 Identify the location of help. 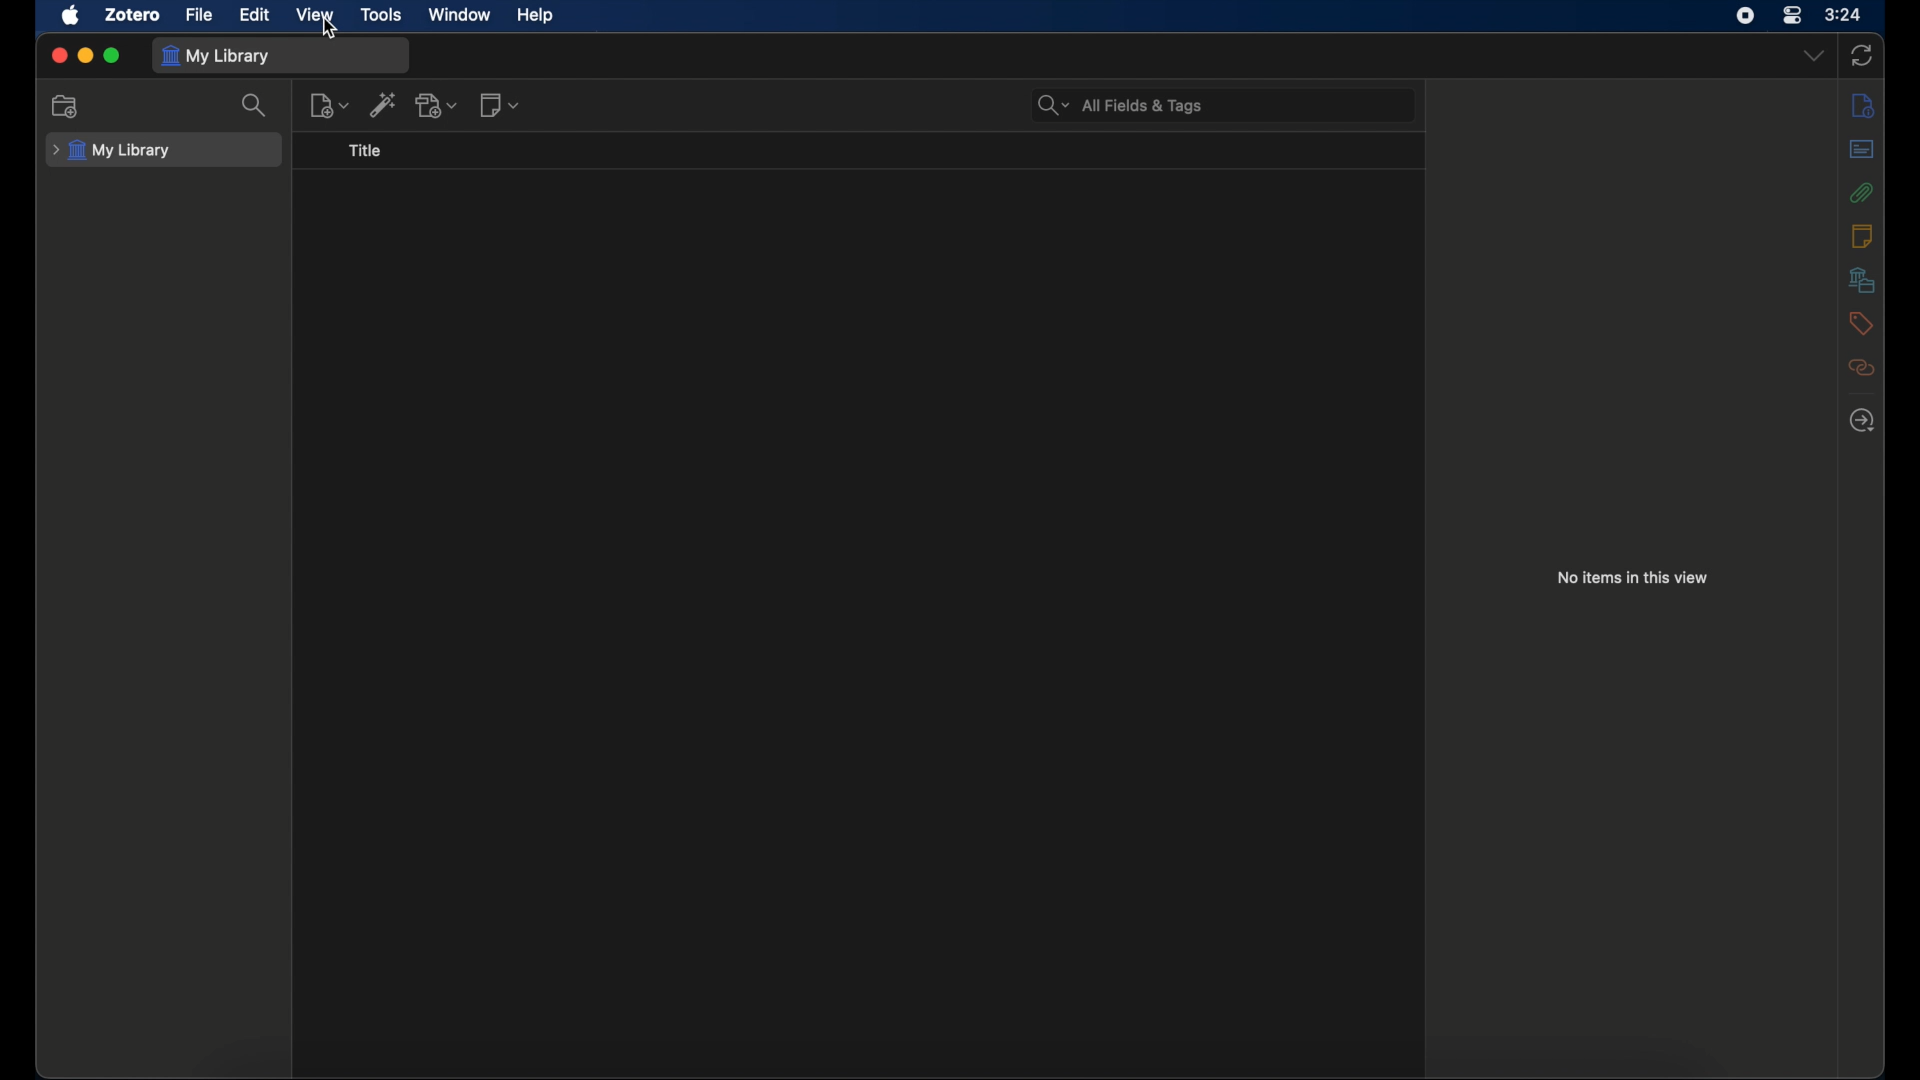
(534, 16).